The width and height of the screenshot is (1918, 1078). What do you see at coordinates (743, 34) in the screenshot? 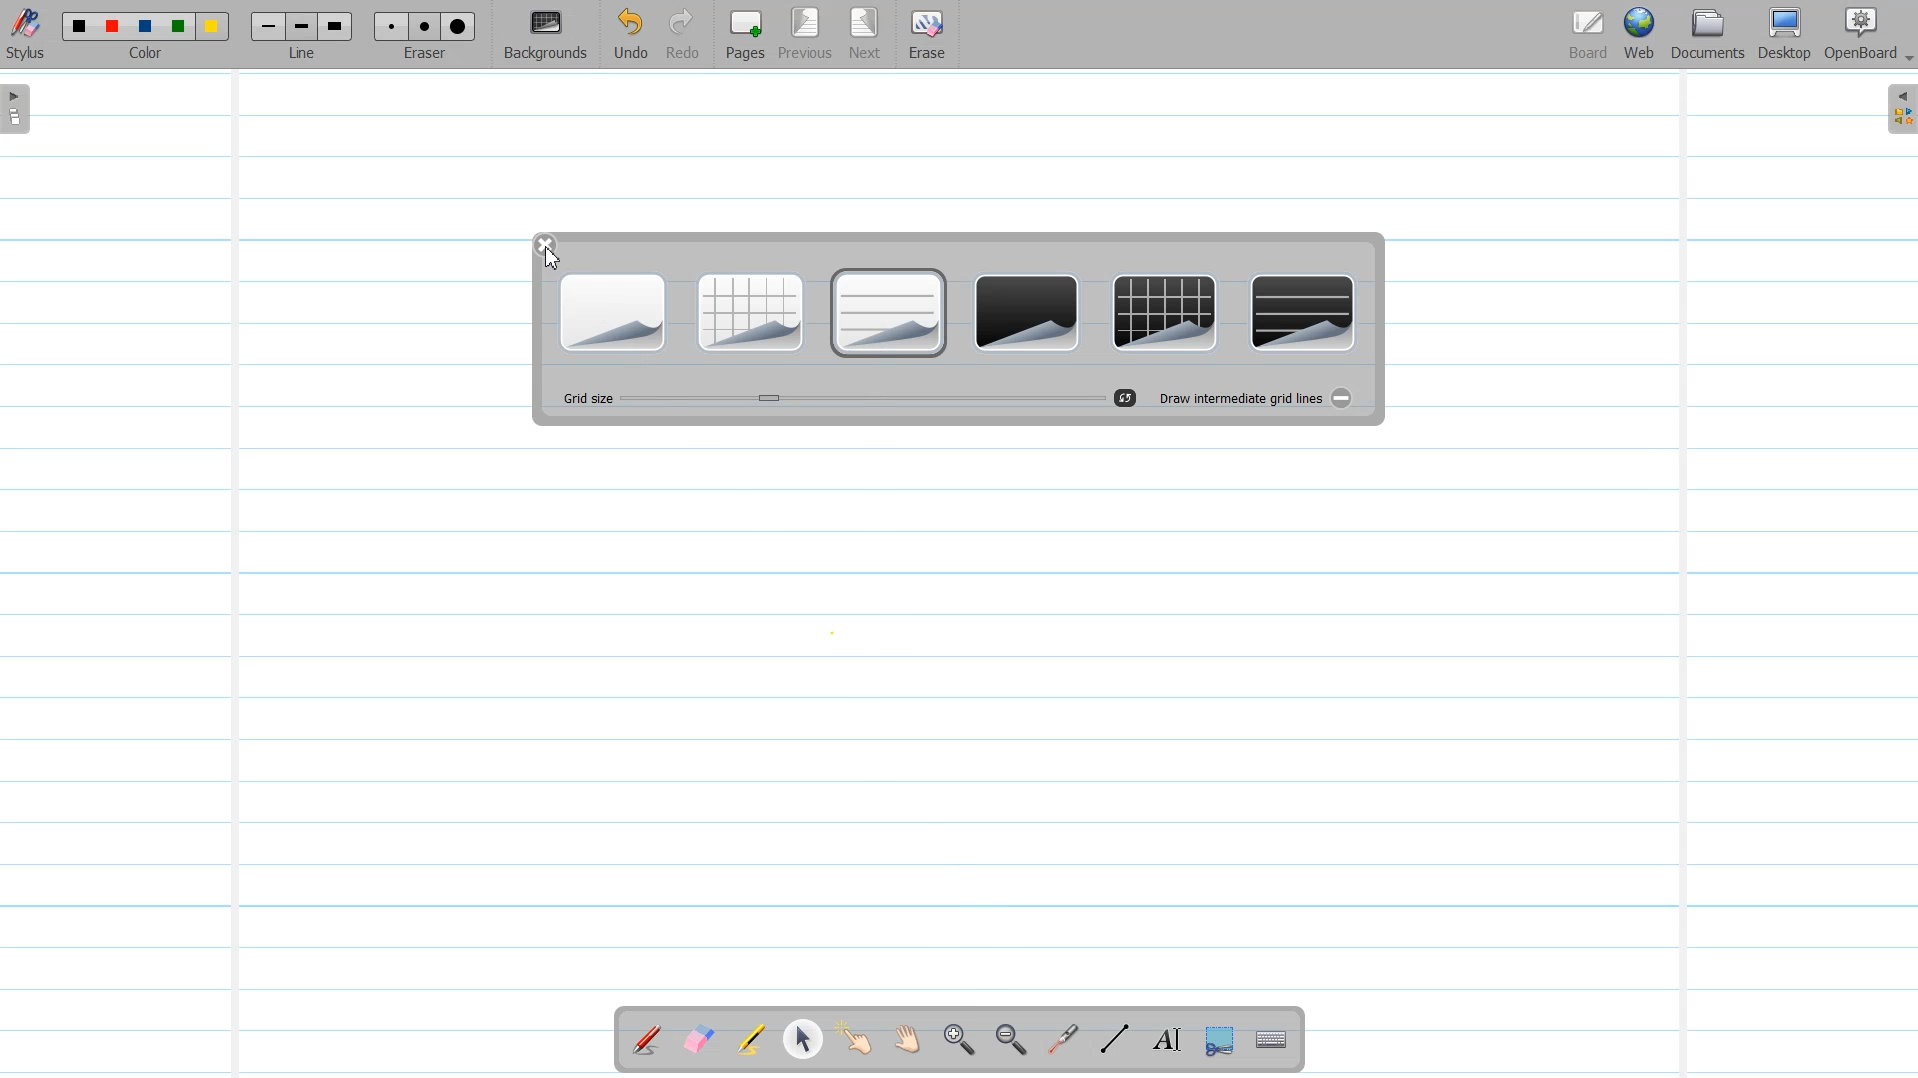
I see `Pages` at bounding box center [743, 34].